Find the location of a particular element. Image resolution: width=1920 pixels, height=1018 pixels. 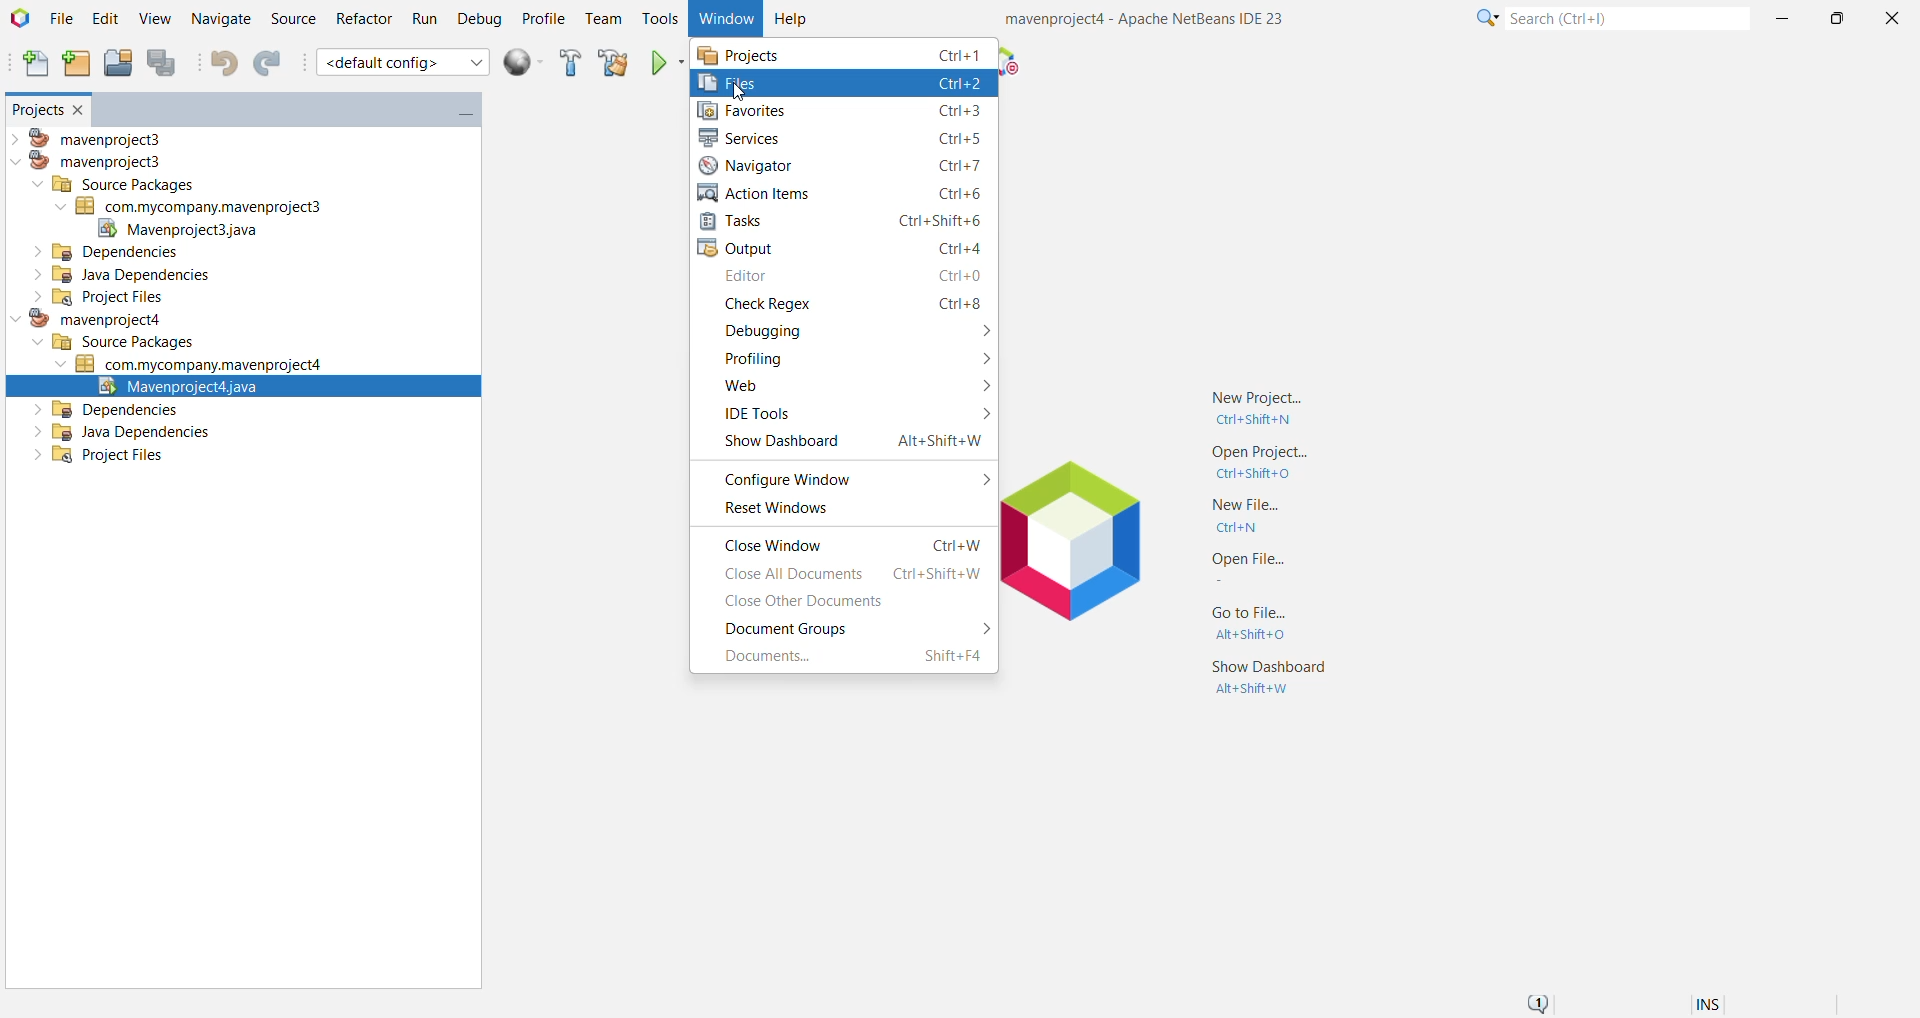

Cursor is located at coordinates (739, 94).